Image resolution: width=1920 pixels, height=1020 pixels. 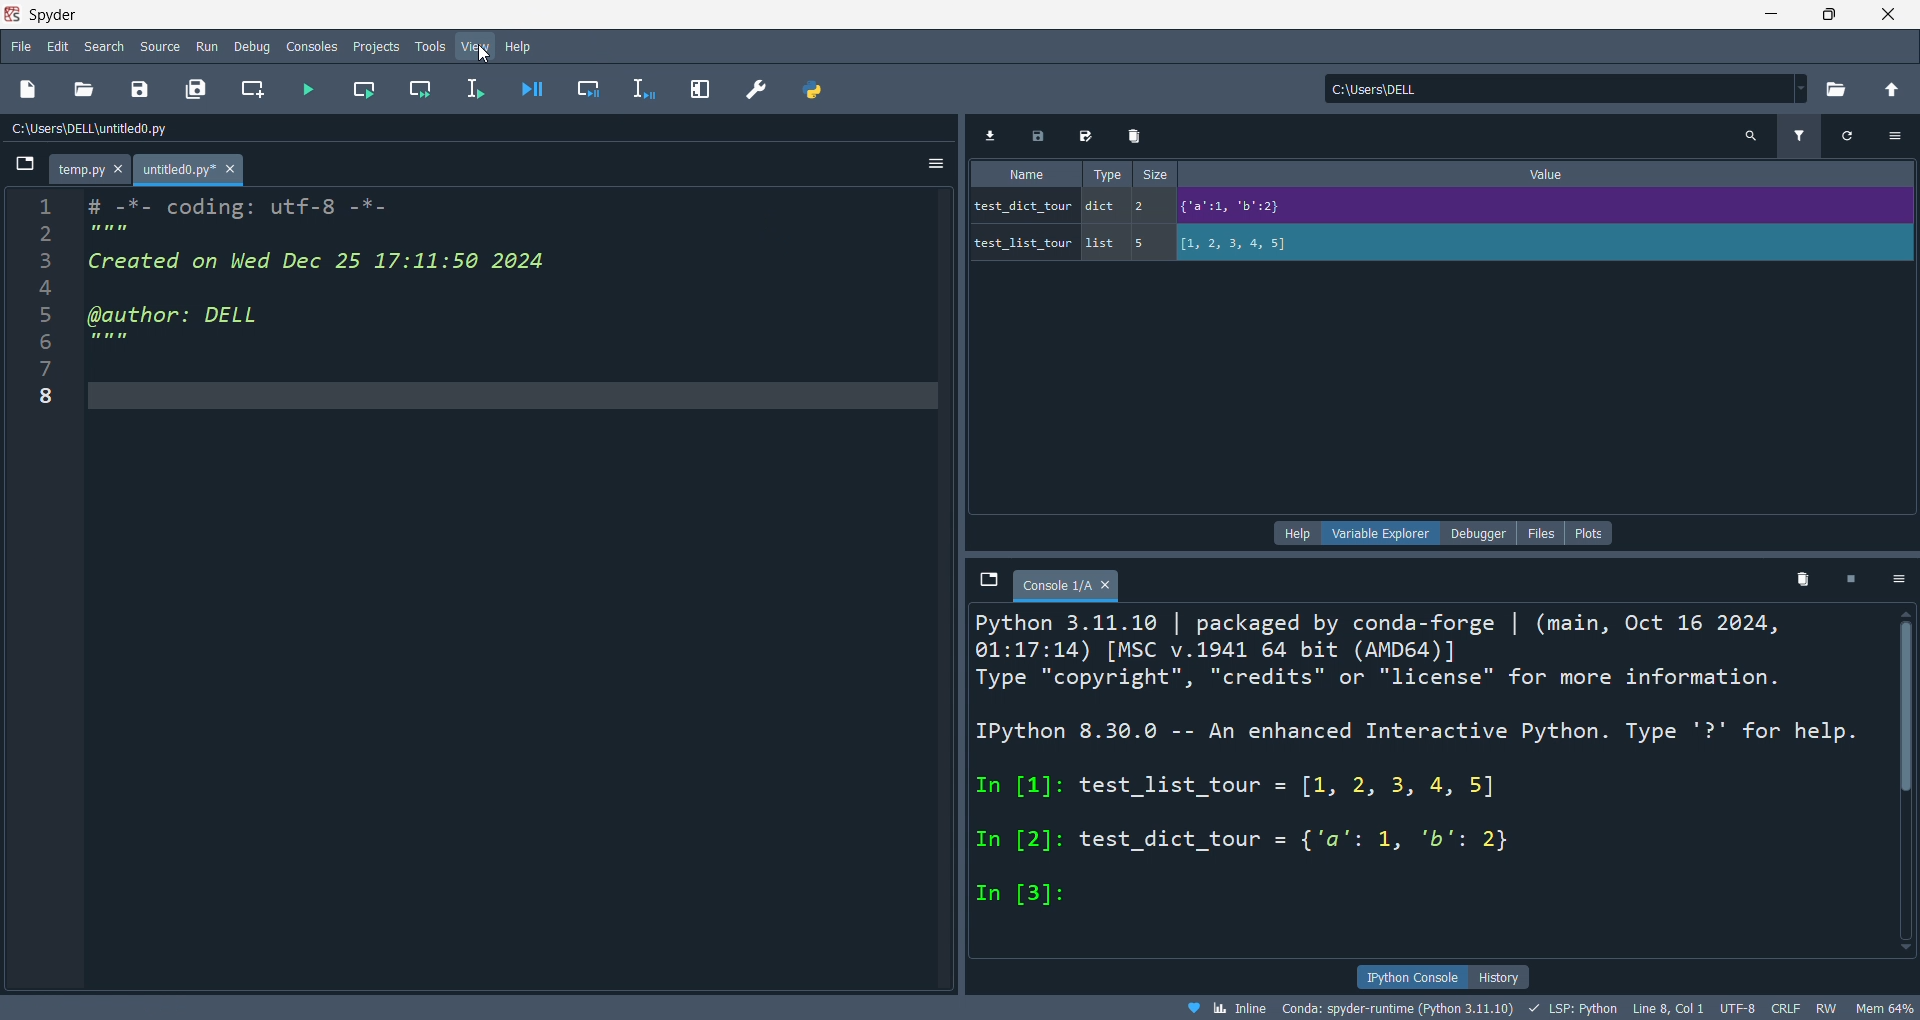 What do you see at coordinates (352, 282) in the screenshot?
I see `editor pane` at bounding box center [352, 282].